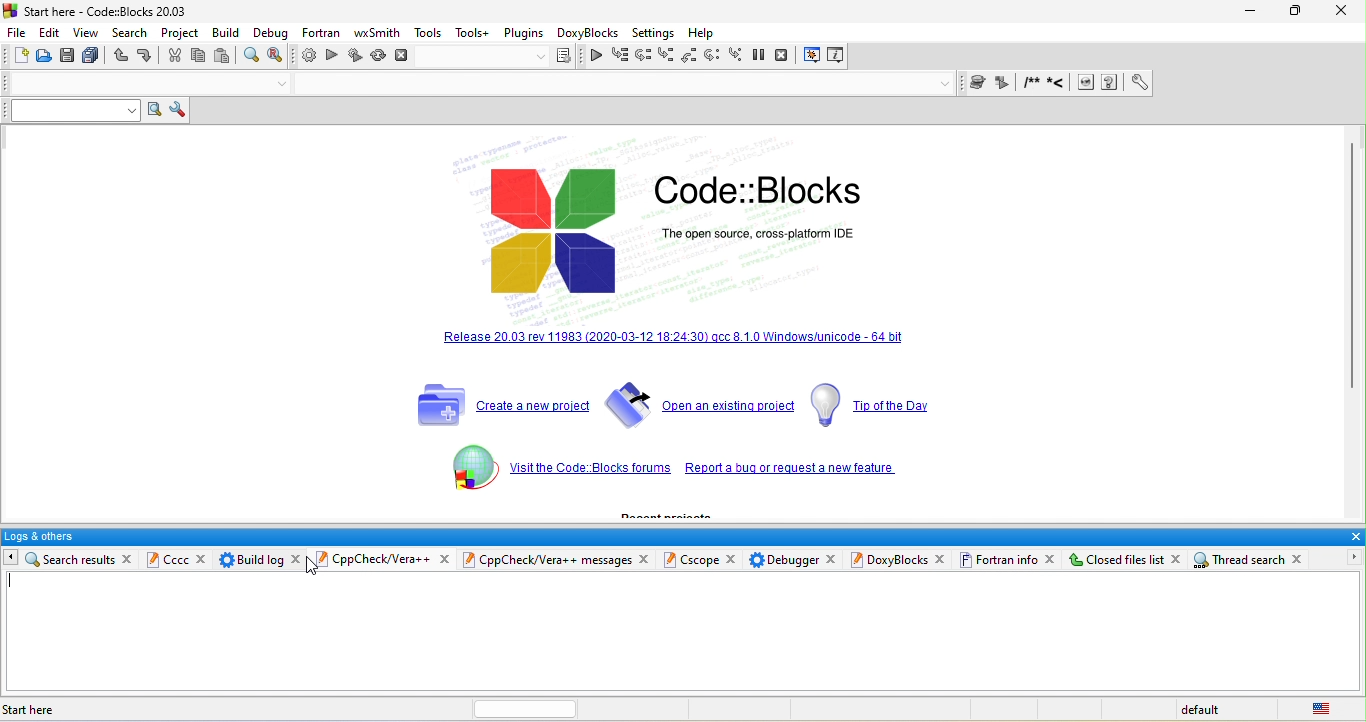  I want to click on build message, so click(250, 560).